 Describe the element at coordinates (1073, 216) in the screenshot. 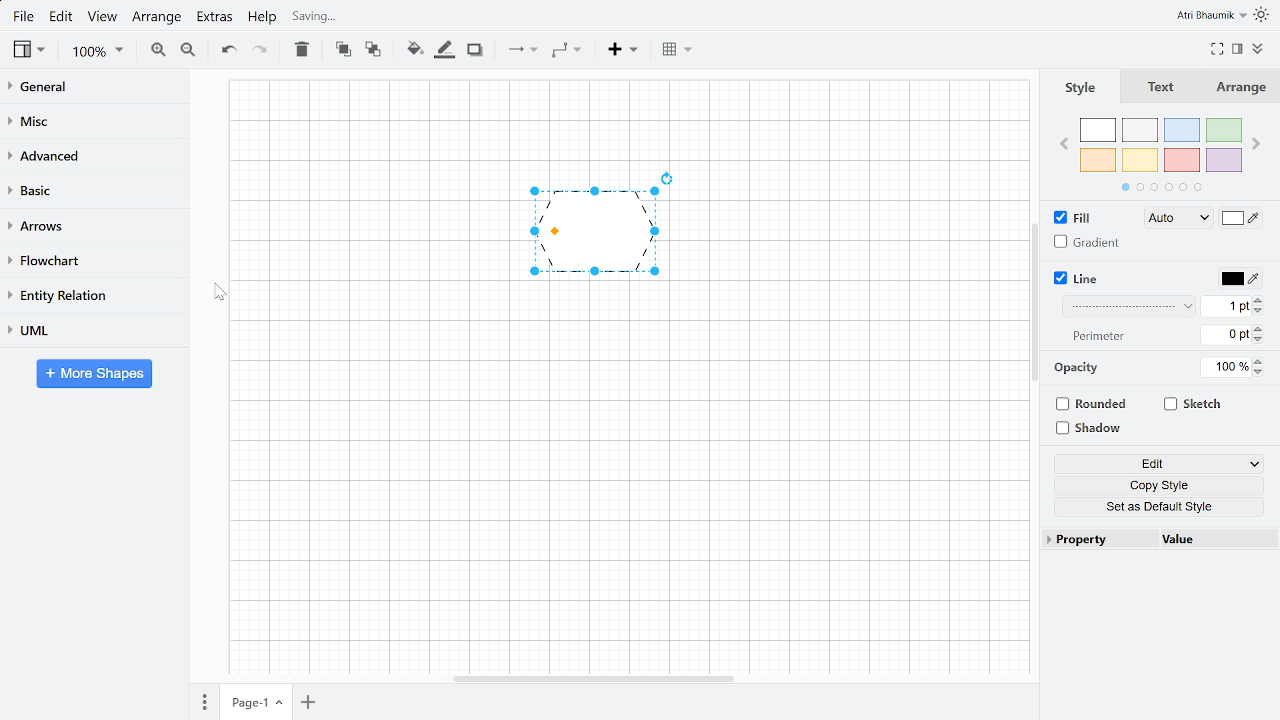

I see `FIll` at that location.